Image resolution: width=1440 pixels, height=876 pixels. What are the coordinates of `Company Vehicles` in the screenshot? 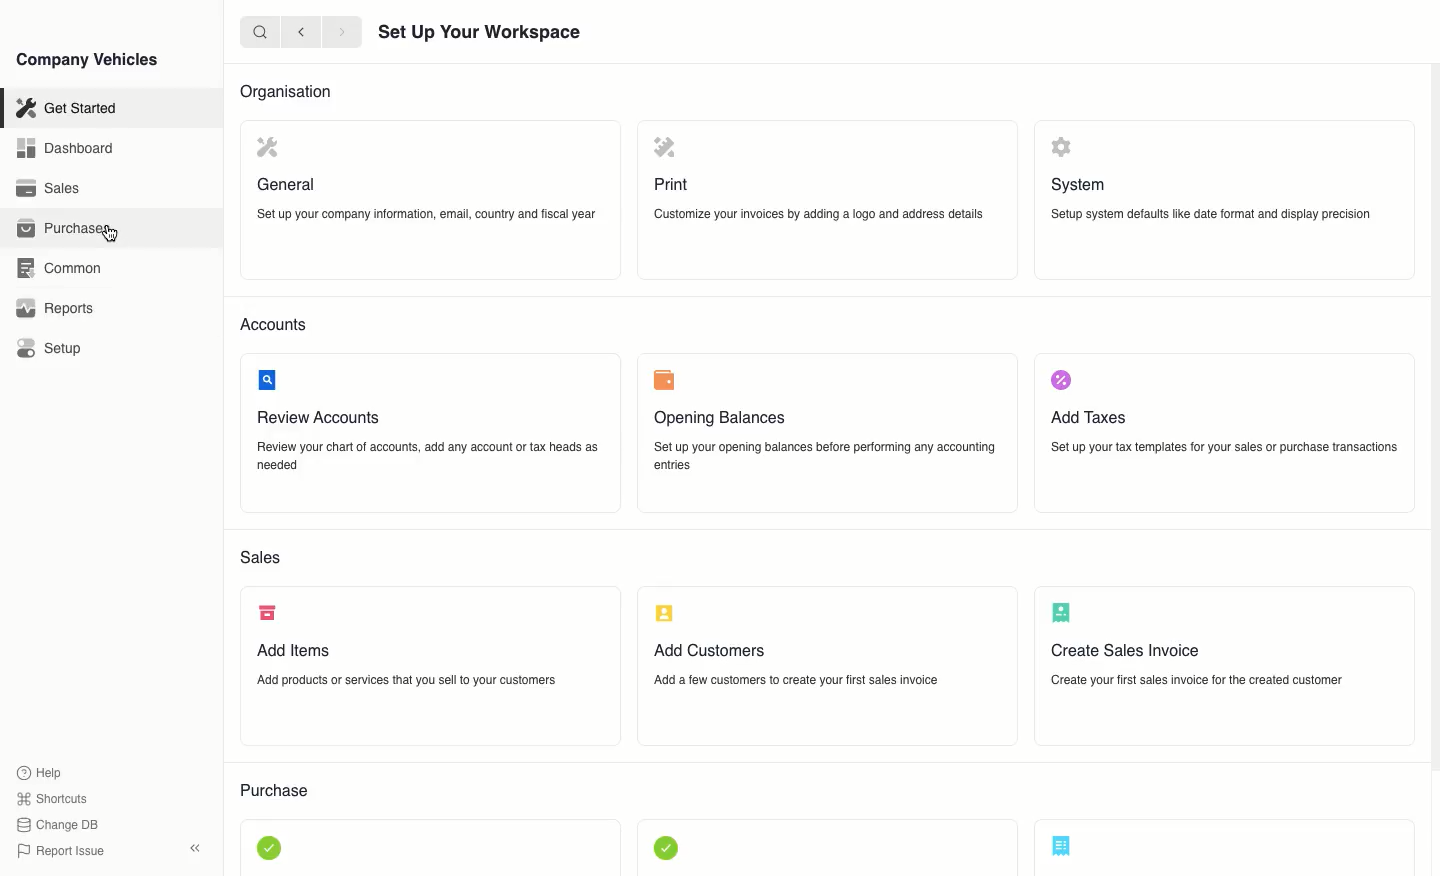 It's located at (87, 61).